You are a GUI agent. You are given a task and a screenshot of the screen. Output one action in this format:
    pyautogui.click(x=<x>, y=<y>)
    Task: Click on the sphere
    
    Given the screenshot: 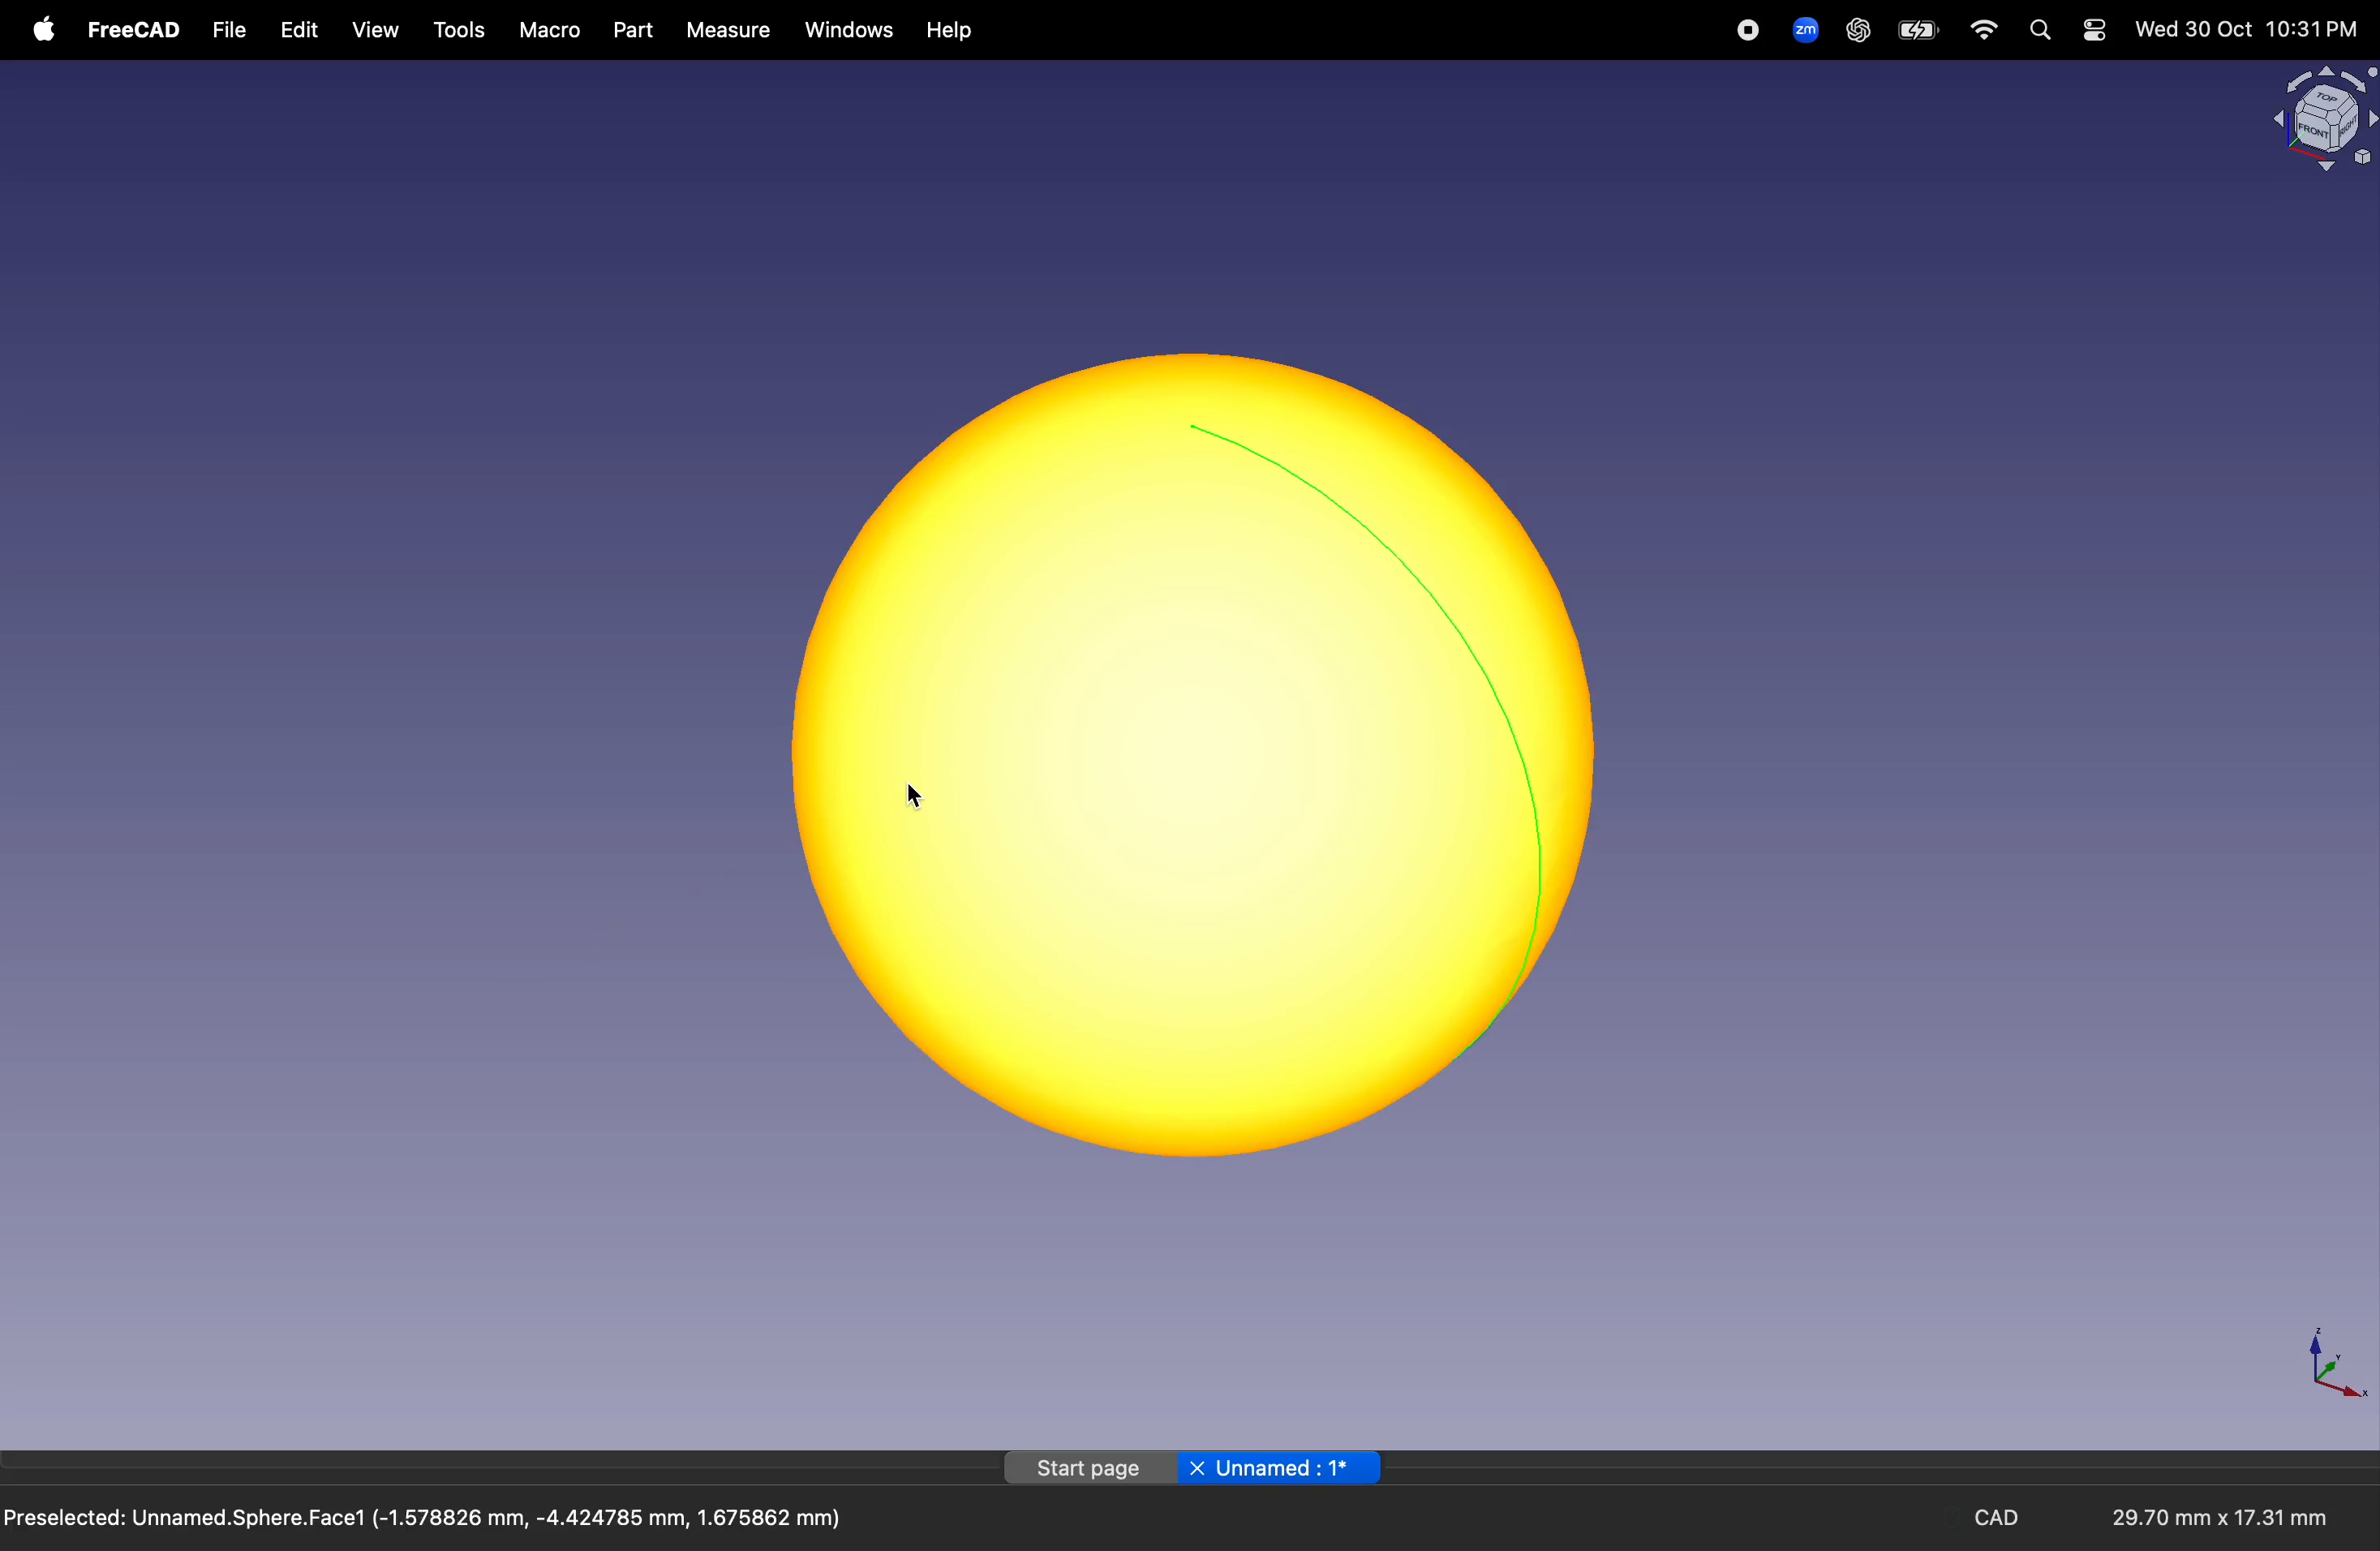 What is the action you would take?
    pyautogui.click(x=1188, y=758)
    